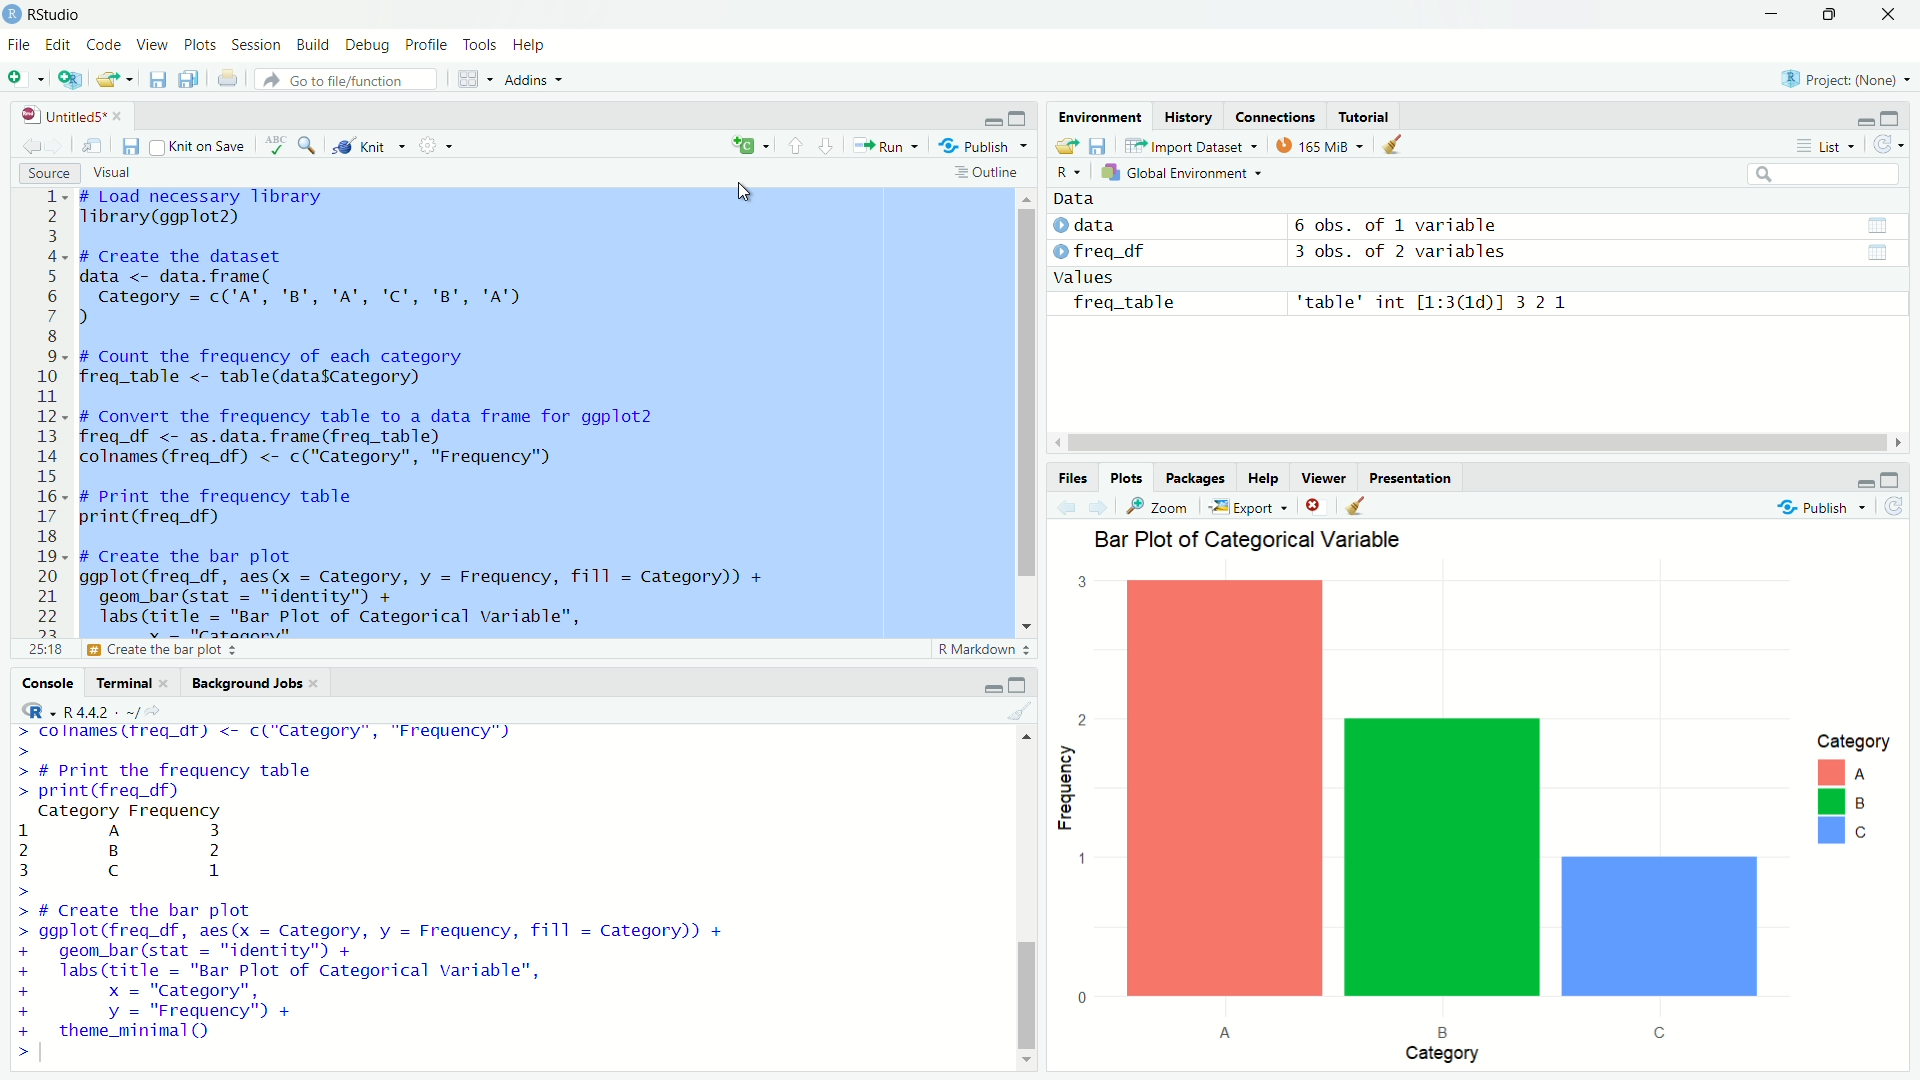 The width and height of the screenshot is (1920, 1080). I want to click on open in new window, so click(68, 81).